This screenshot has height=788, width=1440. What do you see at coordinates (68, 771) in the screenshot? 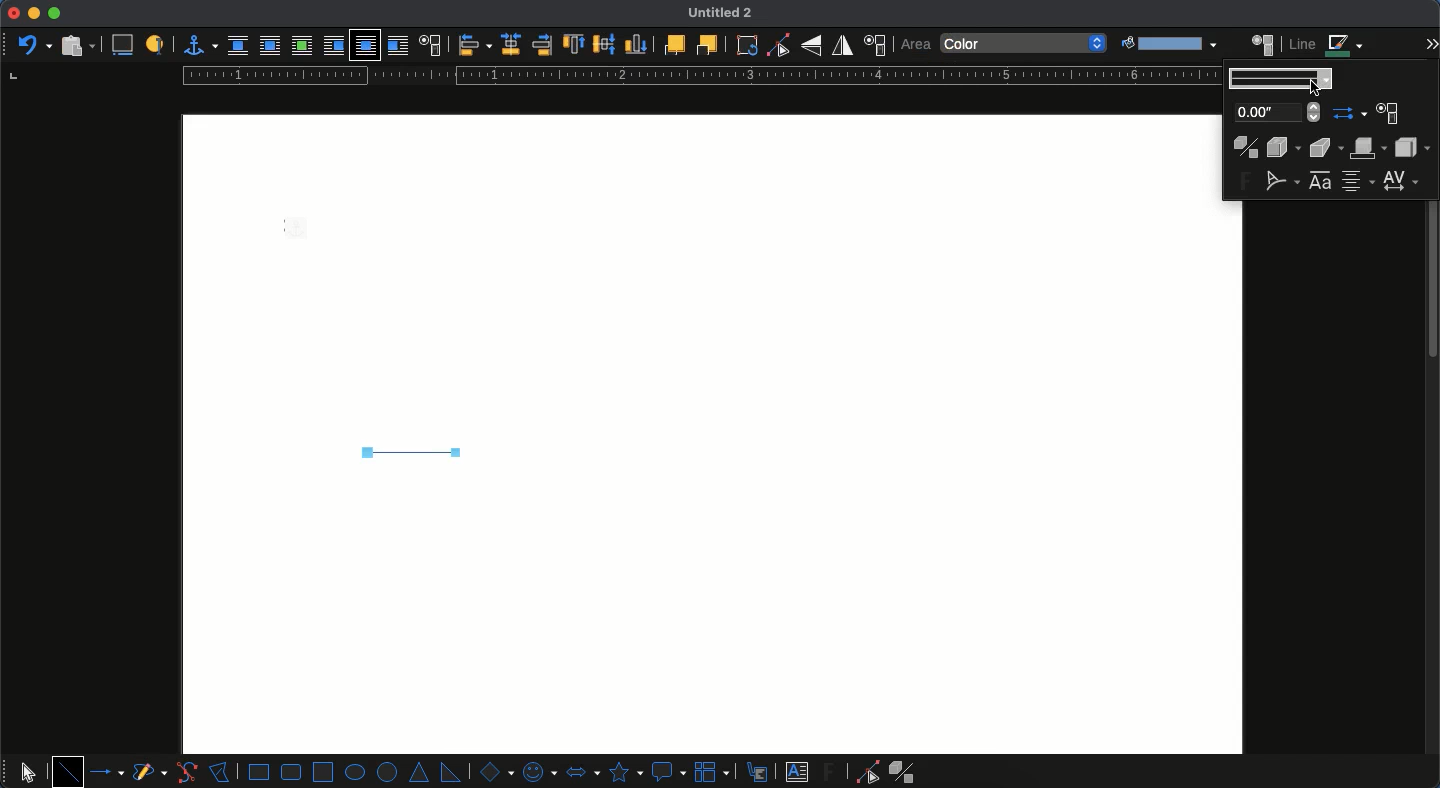
I see `line` at bounding box center [68, 771].